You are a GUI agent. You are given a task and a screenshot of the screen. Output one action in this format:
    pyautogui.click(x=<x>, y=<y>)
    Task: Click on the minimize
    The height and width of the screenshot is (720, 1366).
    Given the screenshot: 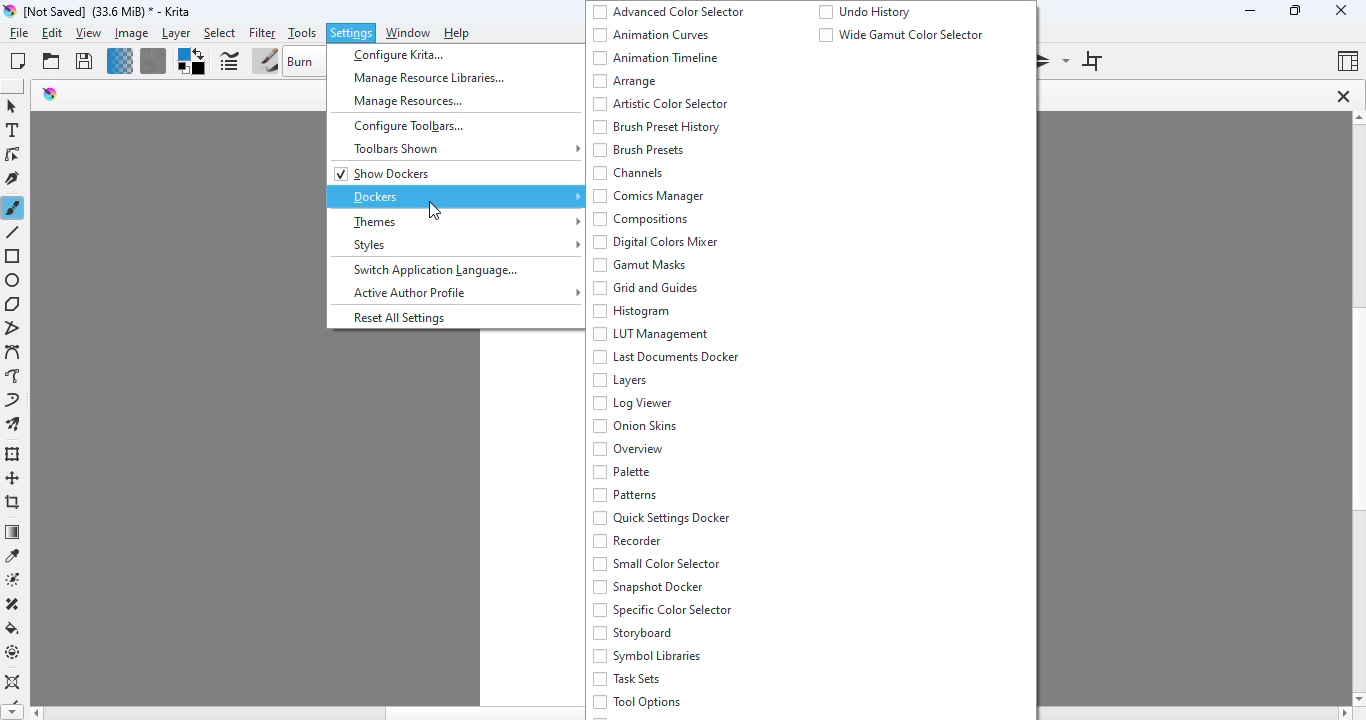 What is the action you would take?
    pyautogui.click(x=1250, y=10)
    